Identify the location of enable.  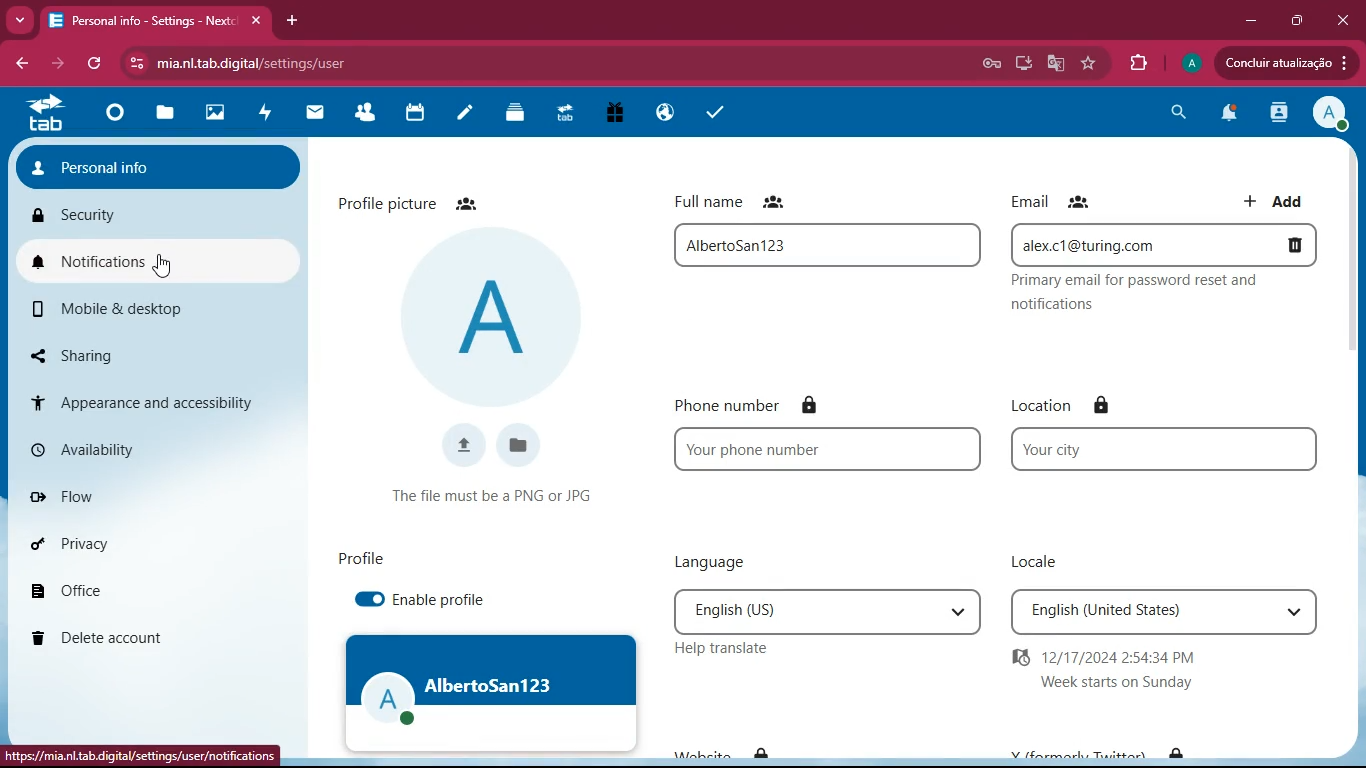
(369, 596).